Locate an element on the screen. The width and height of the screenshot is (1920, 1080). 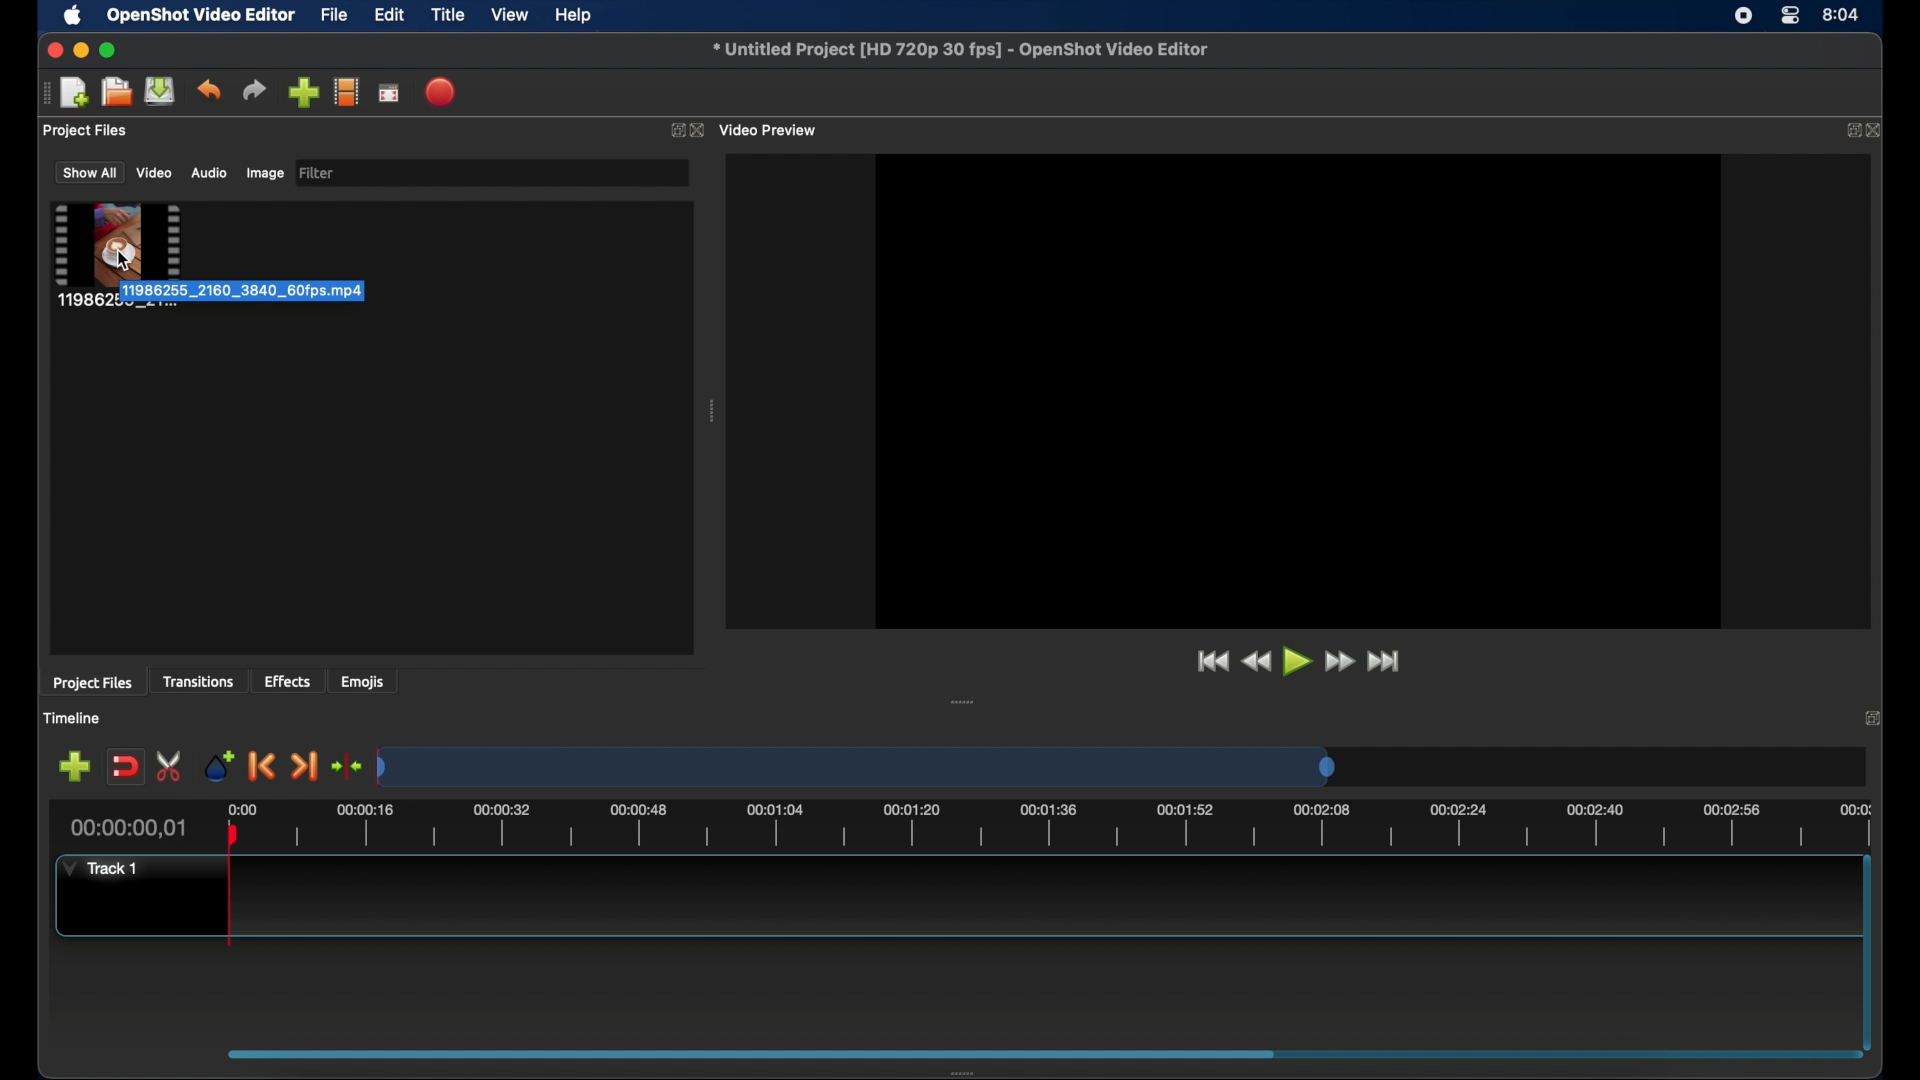
timeline  is located at coordinates (1074, 827).